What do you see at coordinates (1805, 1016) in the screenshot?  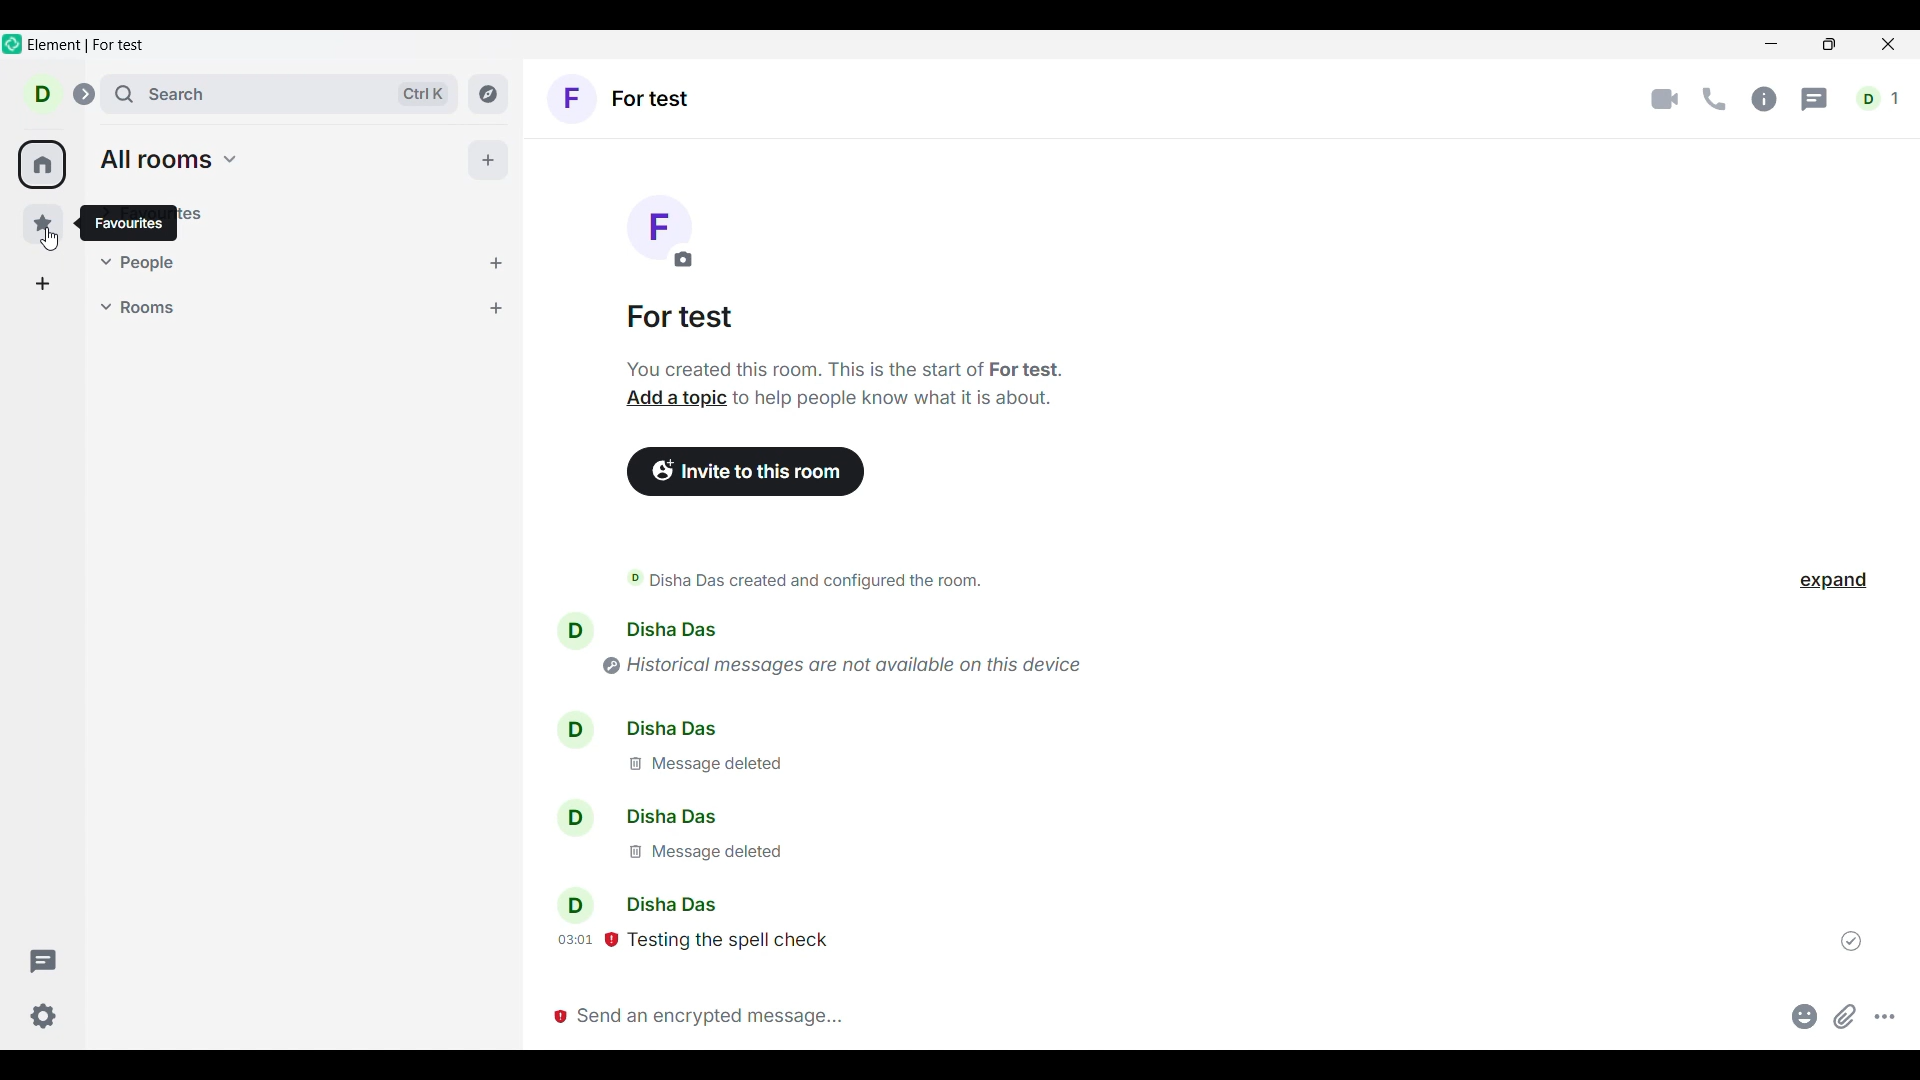 I see `Add emoji` at bounding box center [1805, 1016].